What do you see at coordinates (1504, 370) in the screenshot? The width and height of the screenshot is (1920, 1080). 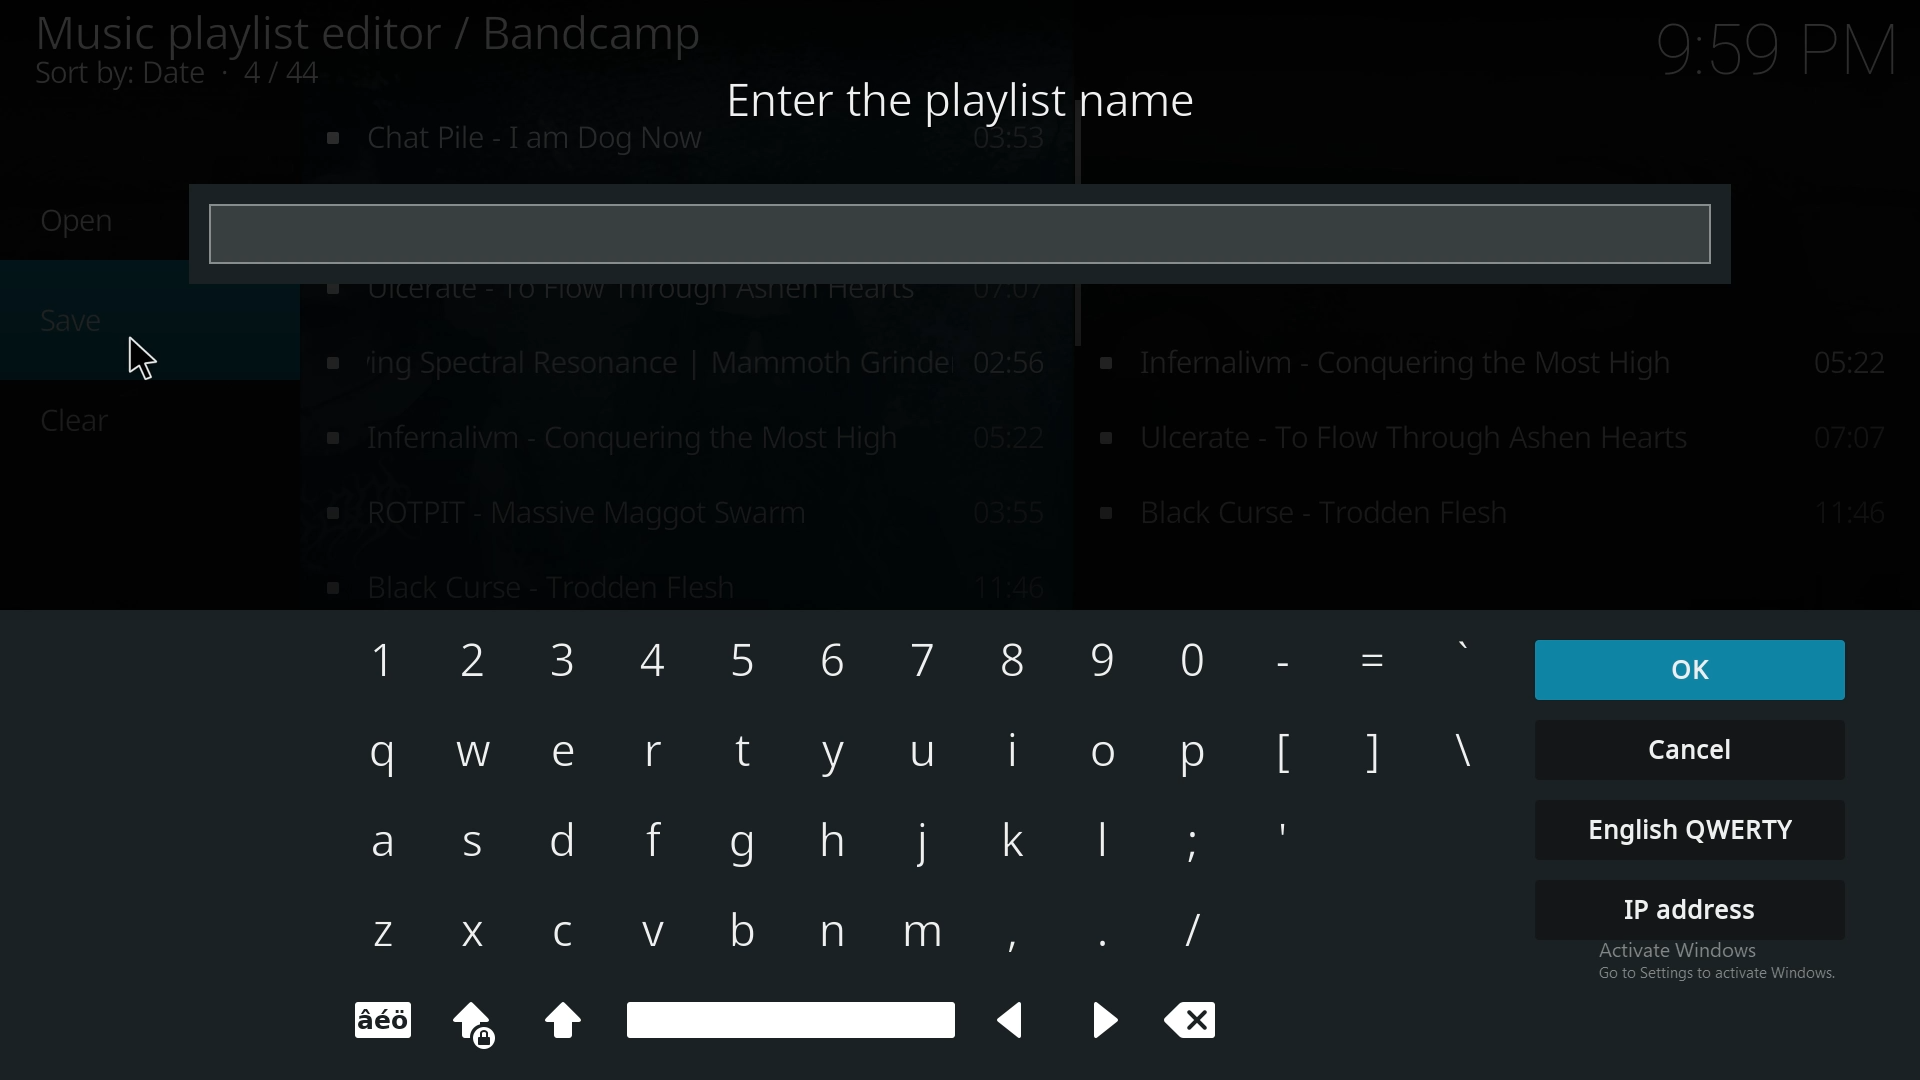 I see `Infernalivm - Conquering the Most High 05:22` at bounding box center [1504, 370].